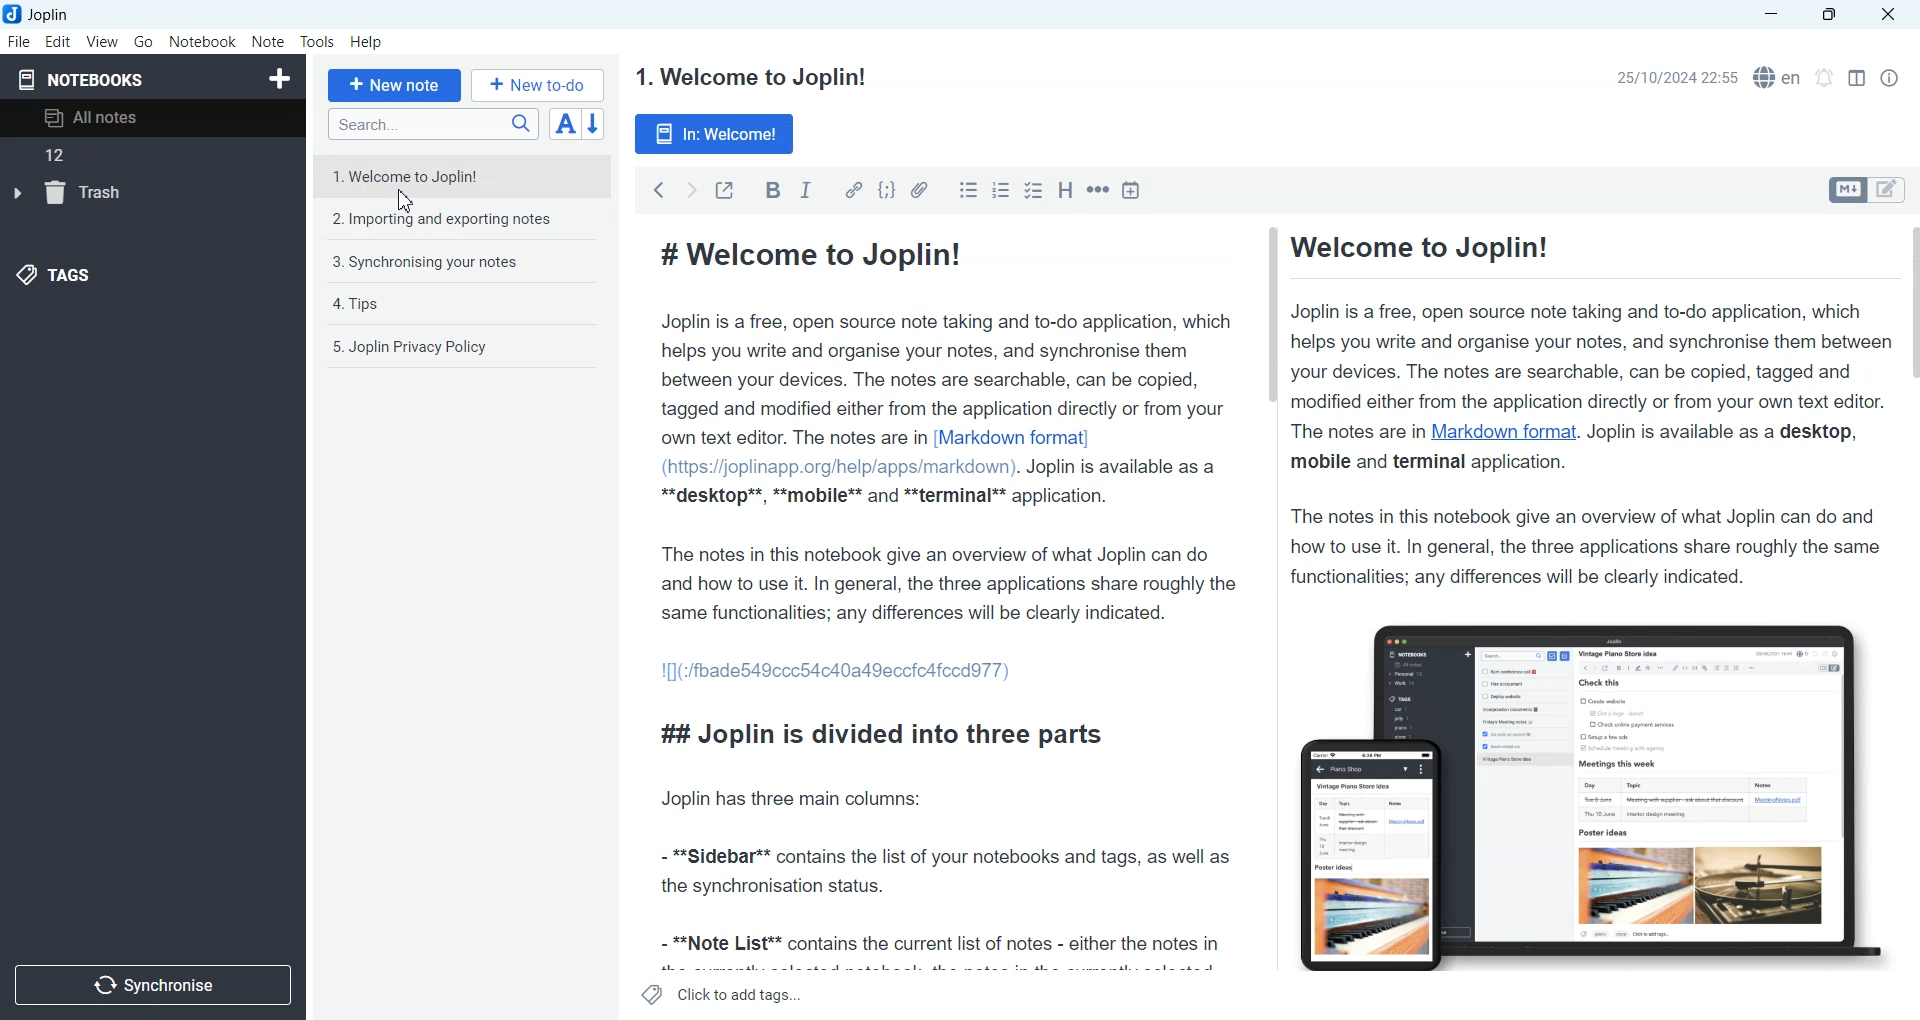  What do you see at coordinates (658, 190) in the screenshot?
I see `Back` at bounding box center [658, 190].